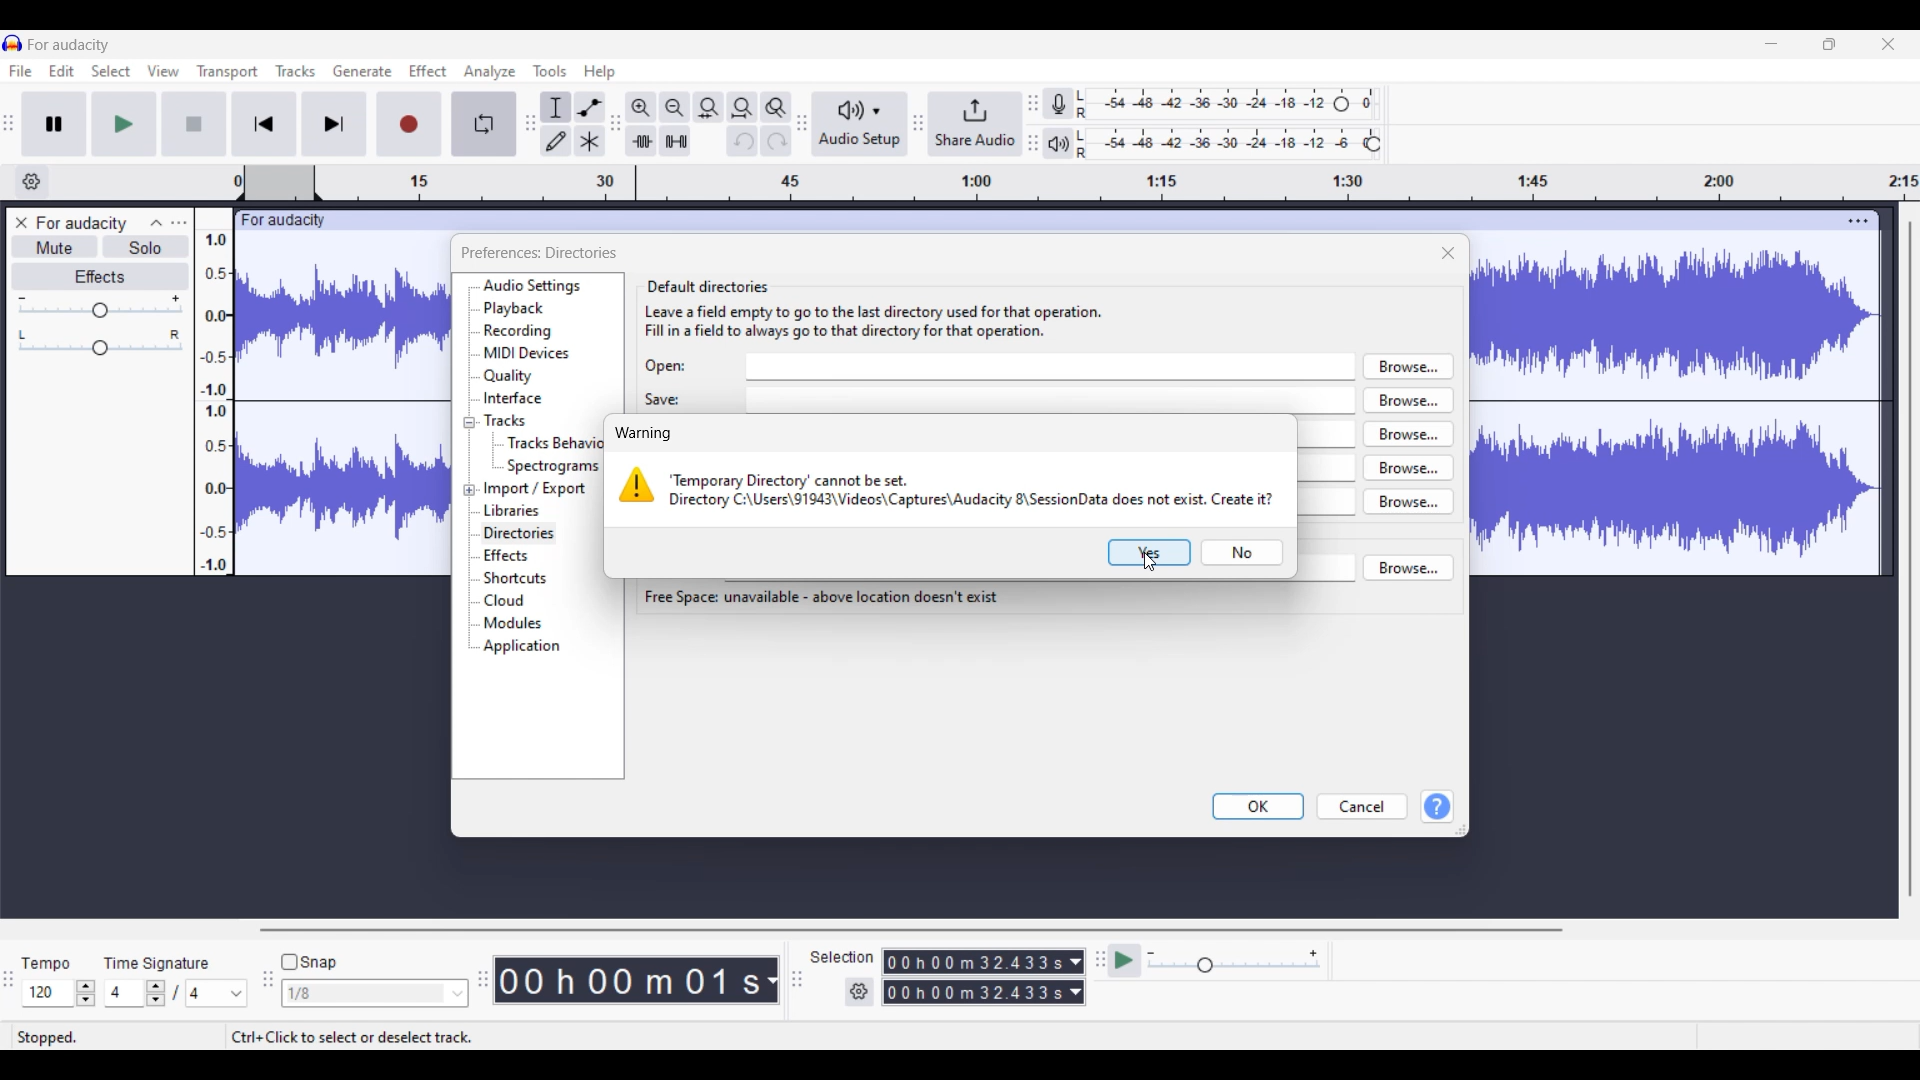 Image resolution: width=1920 pixels, height=1080 pixels. What do you see at coordinates (1363, 807) in the screenshot?
I see `Cancel` at bounding box center [1363, 807].